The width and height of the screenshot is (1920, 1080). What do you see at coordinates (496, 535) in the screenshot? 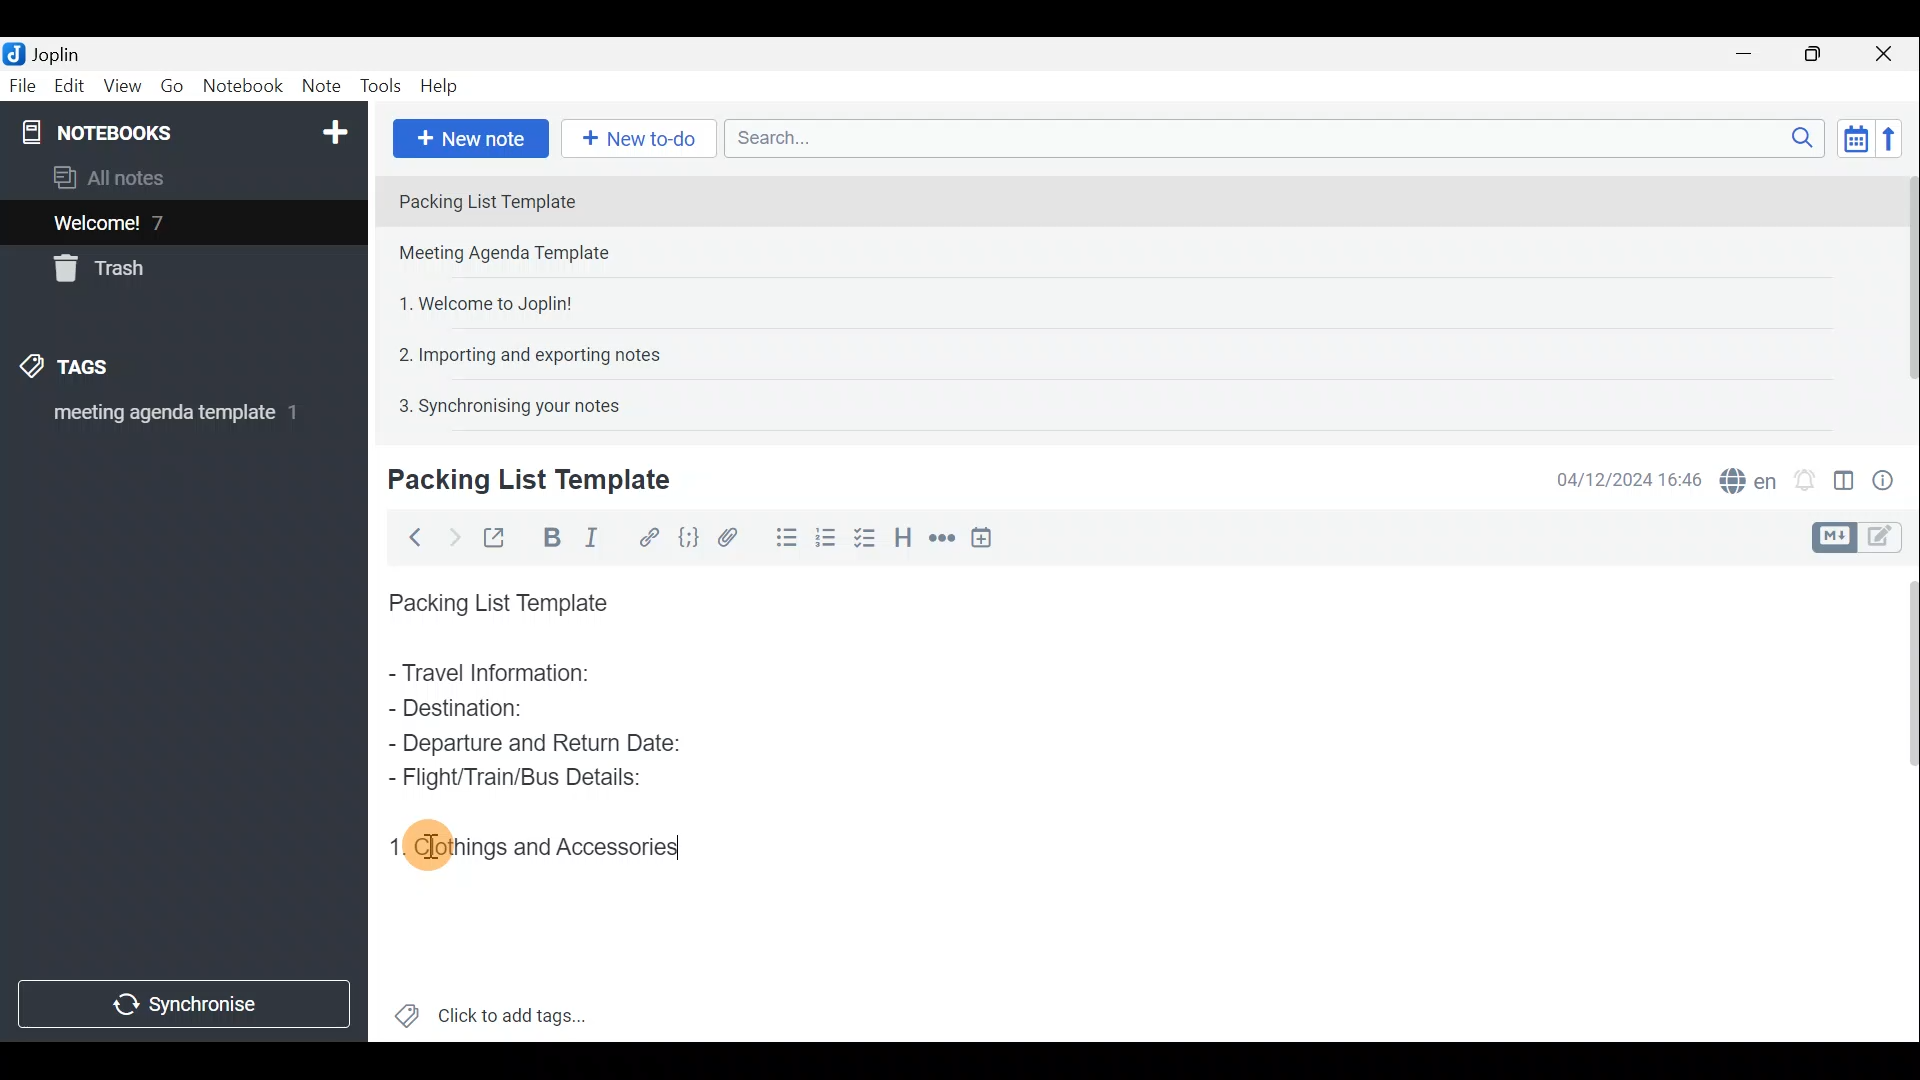
I see `Toggle external editing` at bounding box center [496, 535].